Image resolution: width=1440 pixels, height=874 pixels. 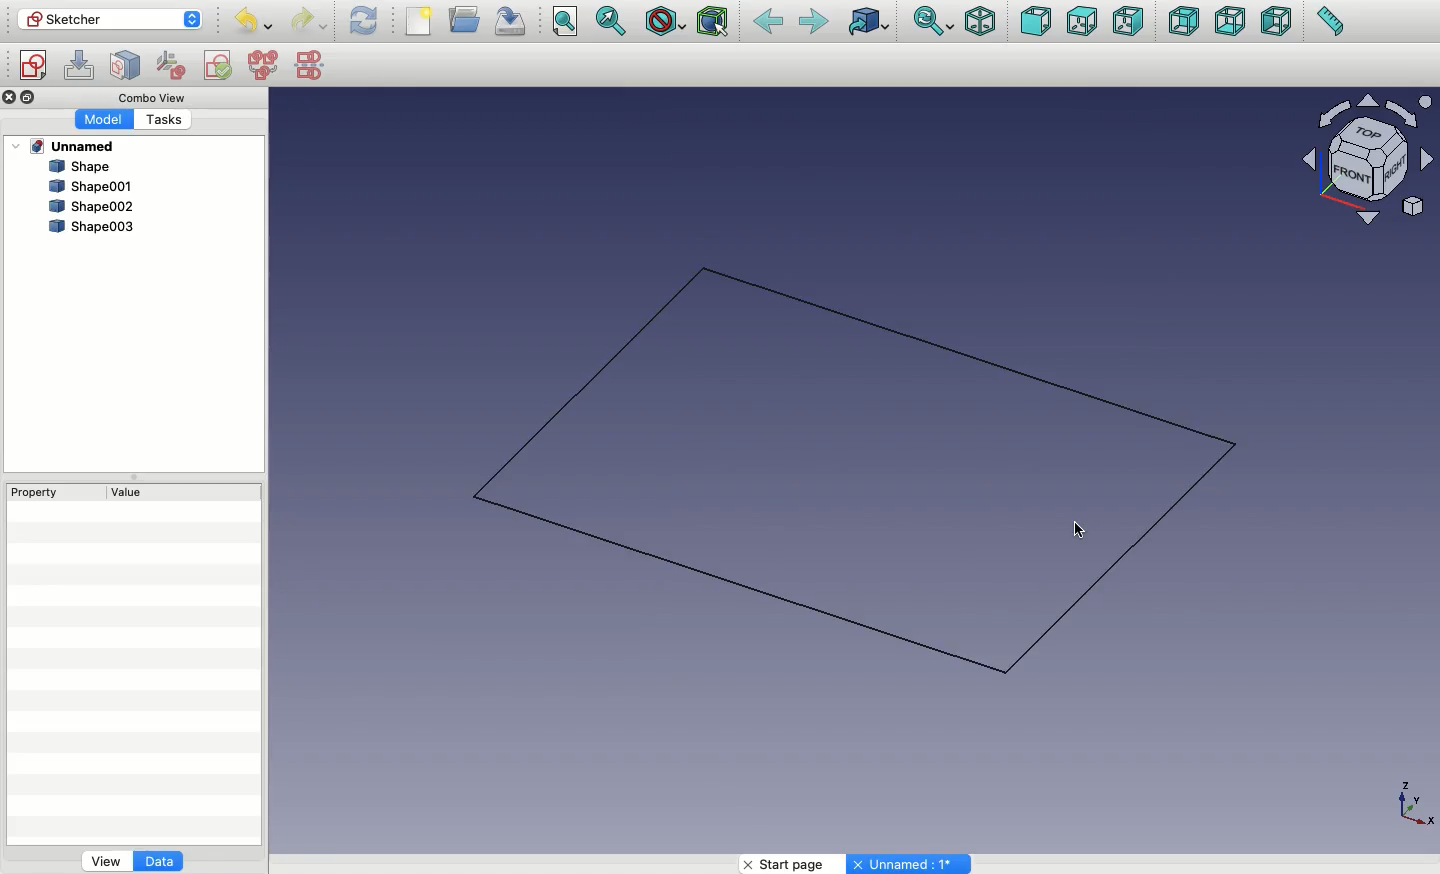 What do you see at coordinates (312, 66) in the screenshot?
I see `Mirror sketch` at bounding box center [312, 66].